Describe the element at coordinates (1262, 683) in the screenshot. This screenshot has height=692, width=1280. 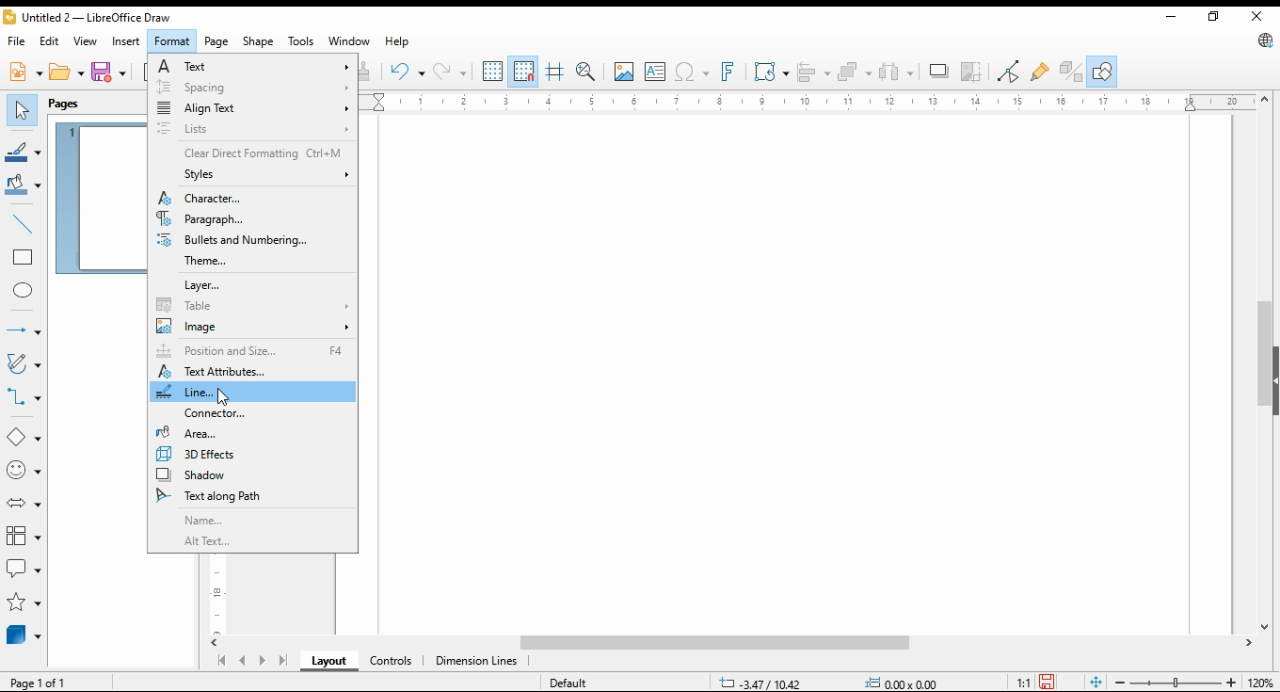
I see `zoom factor` at that location.